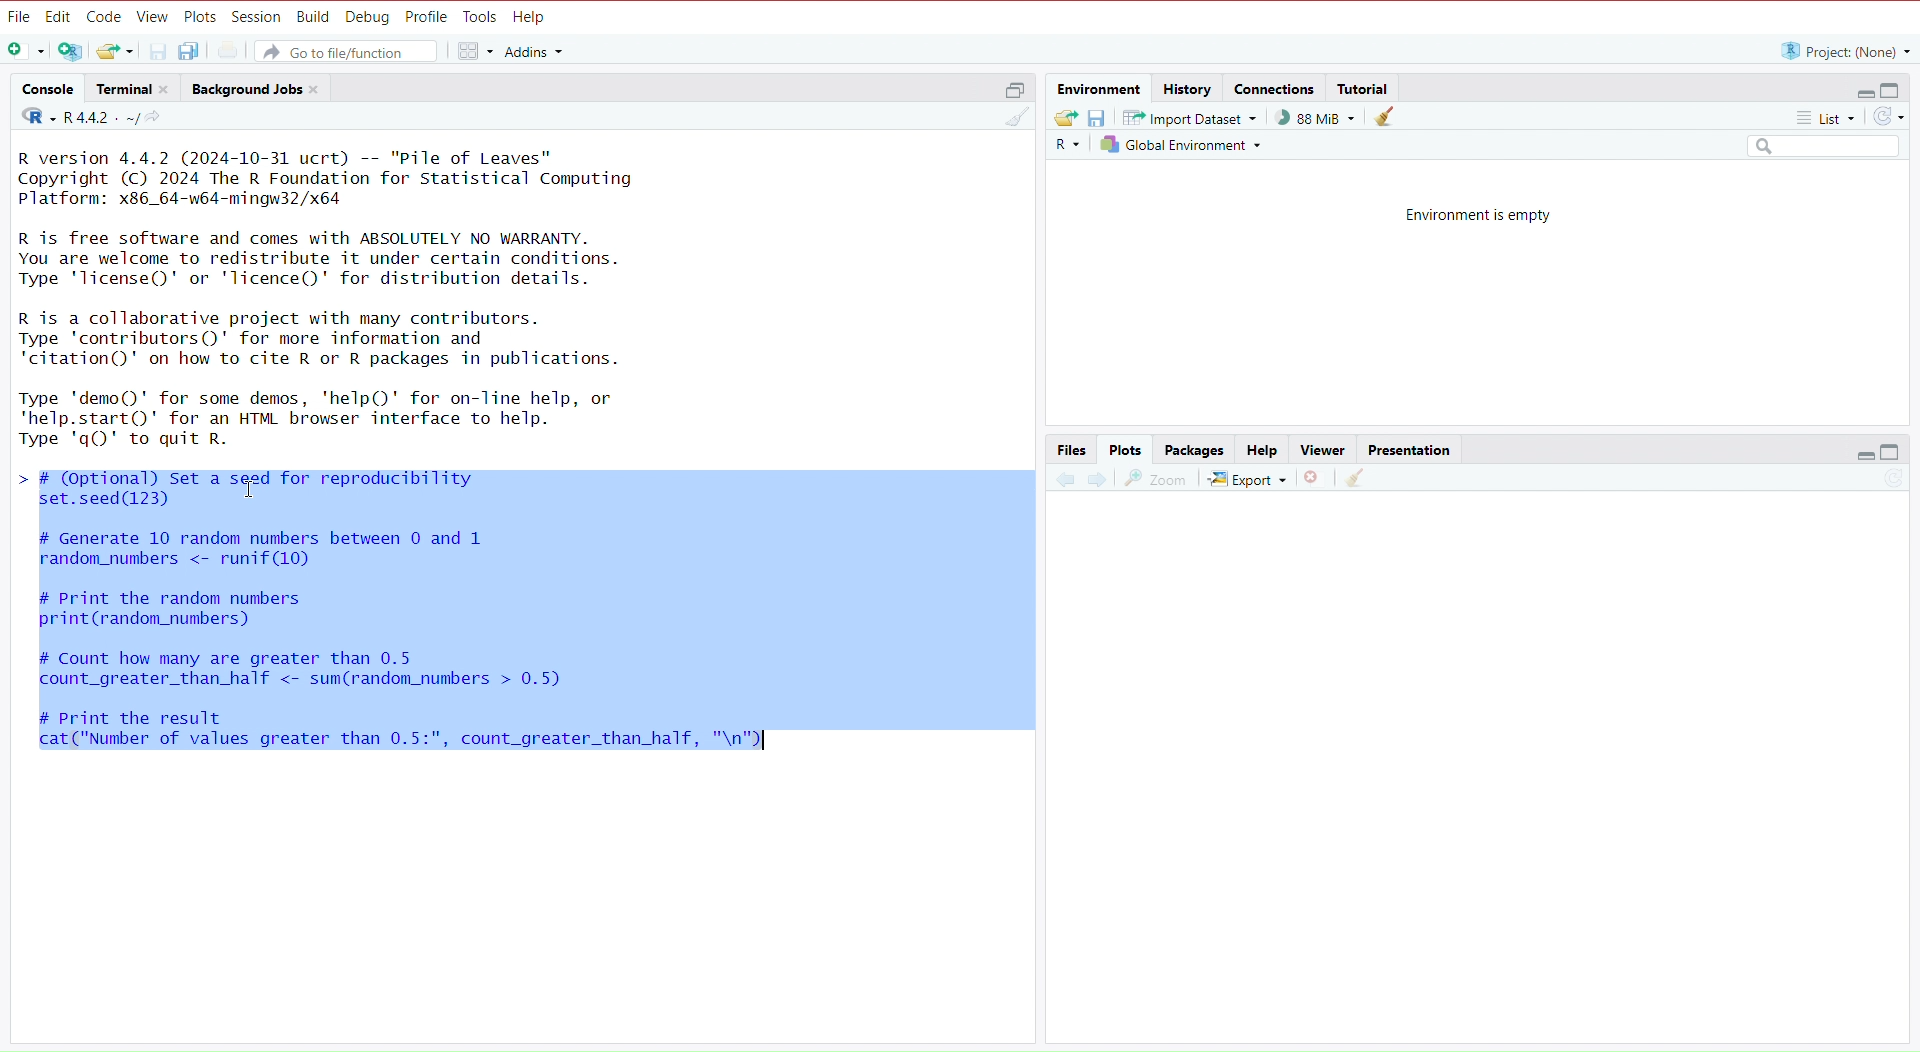 Image resolution: width=1920 pixels, height=1052 pixels. Describe the element at coordinates (1826, 115) in the screenshot. I see `List` at that location.